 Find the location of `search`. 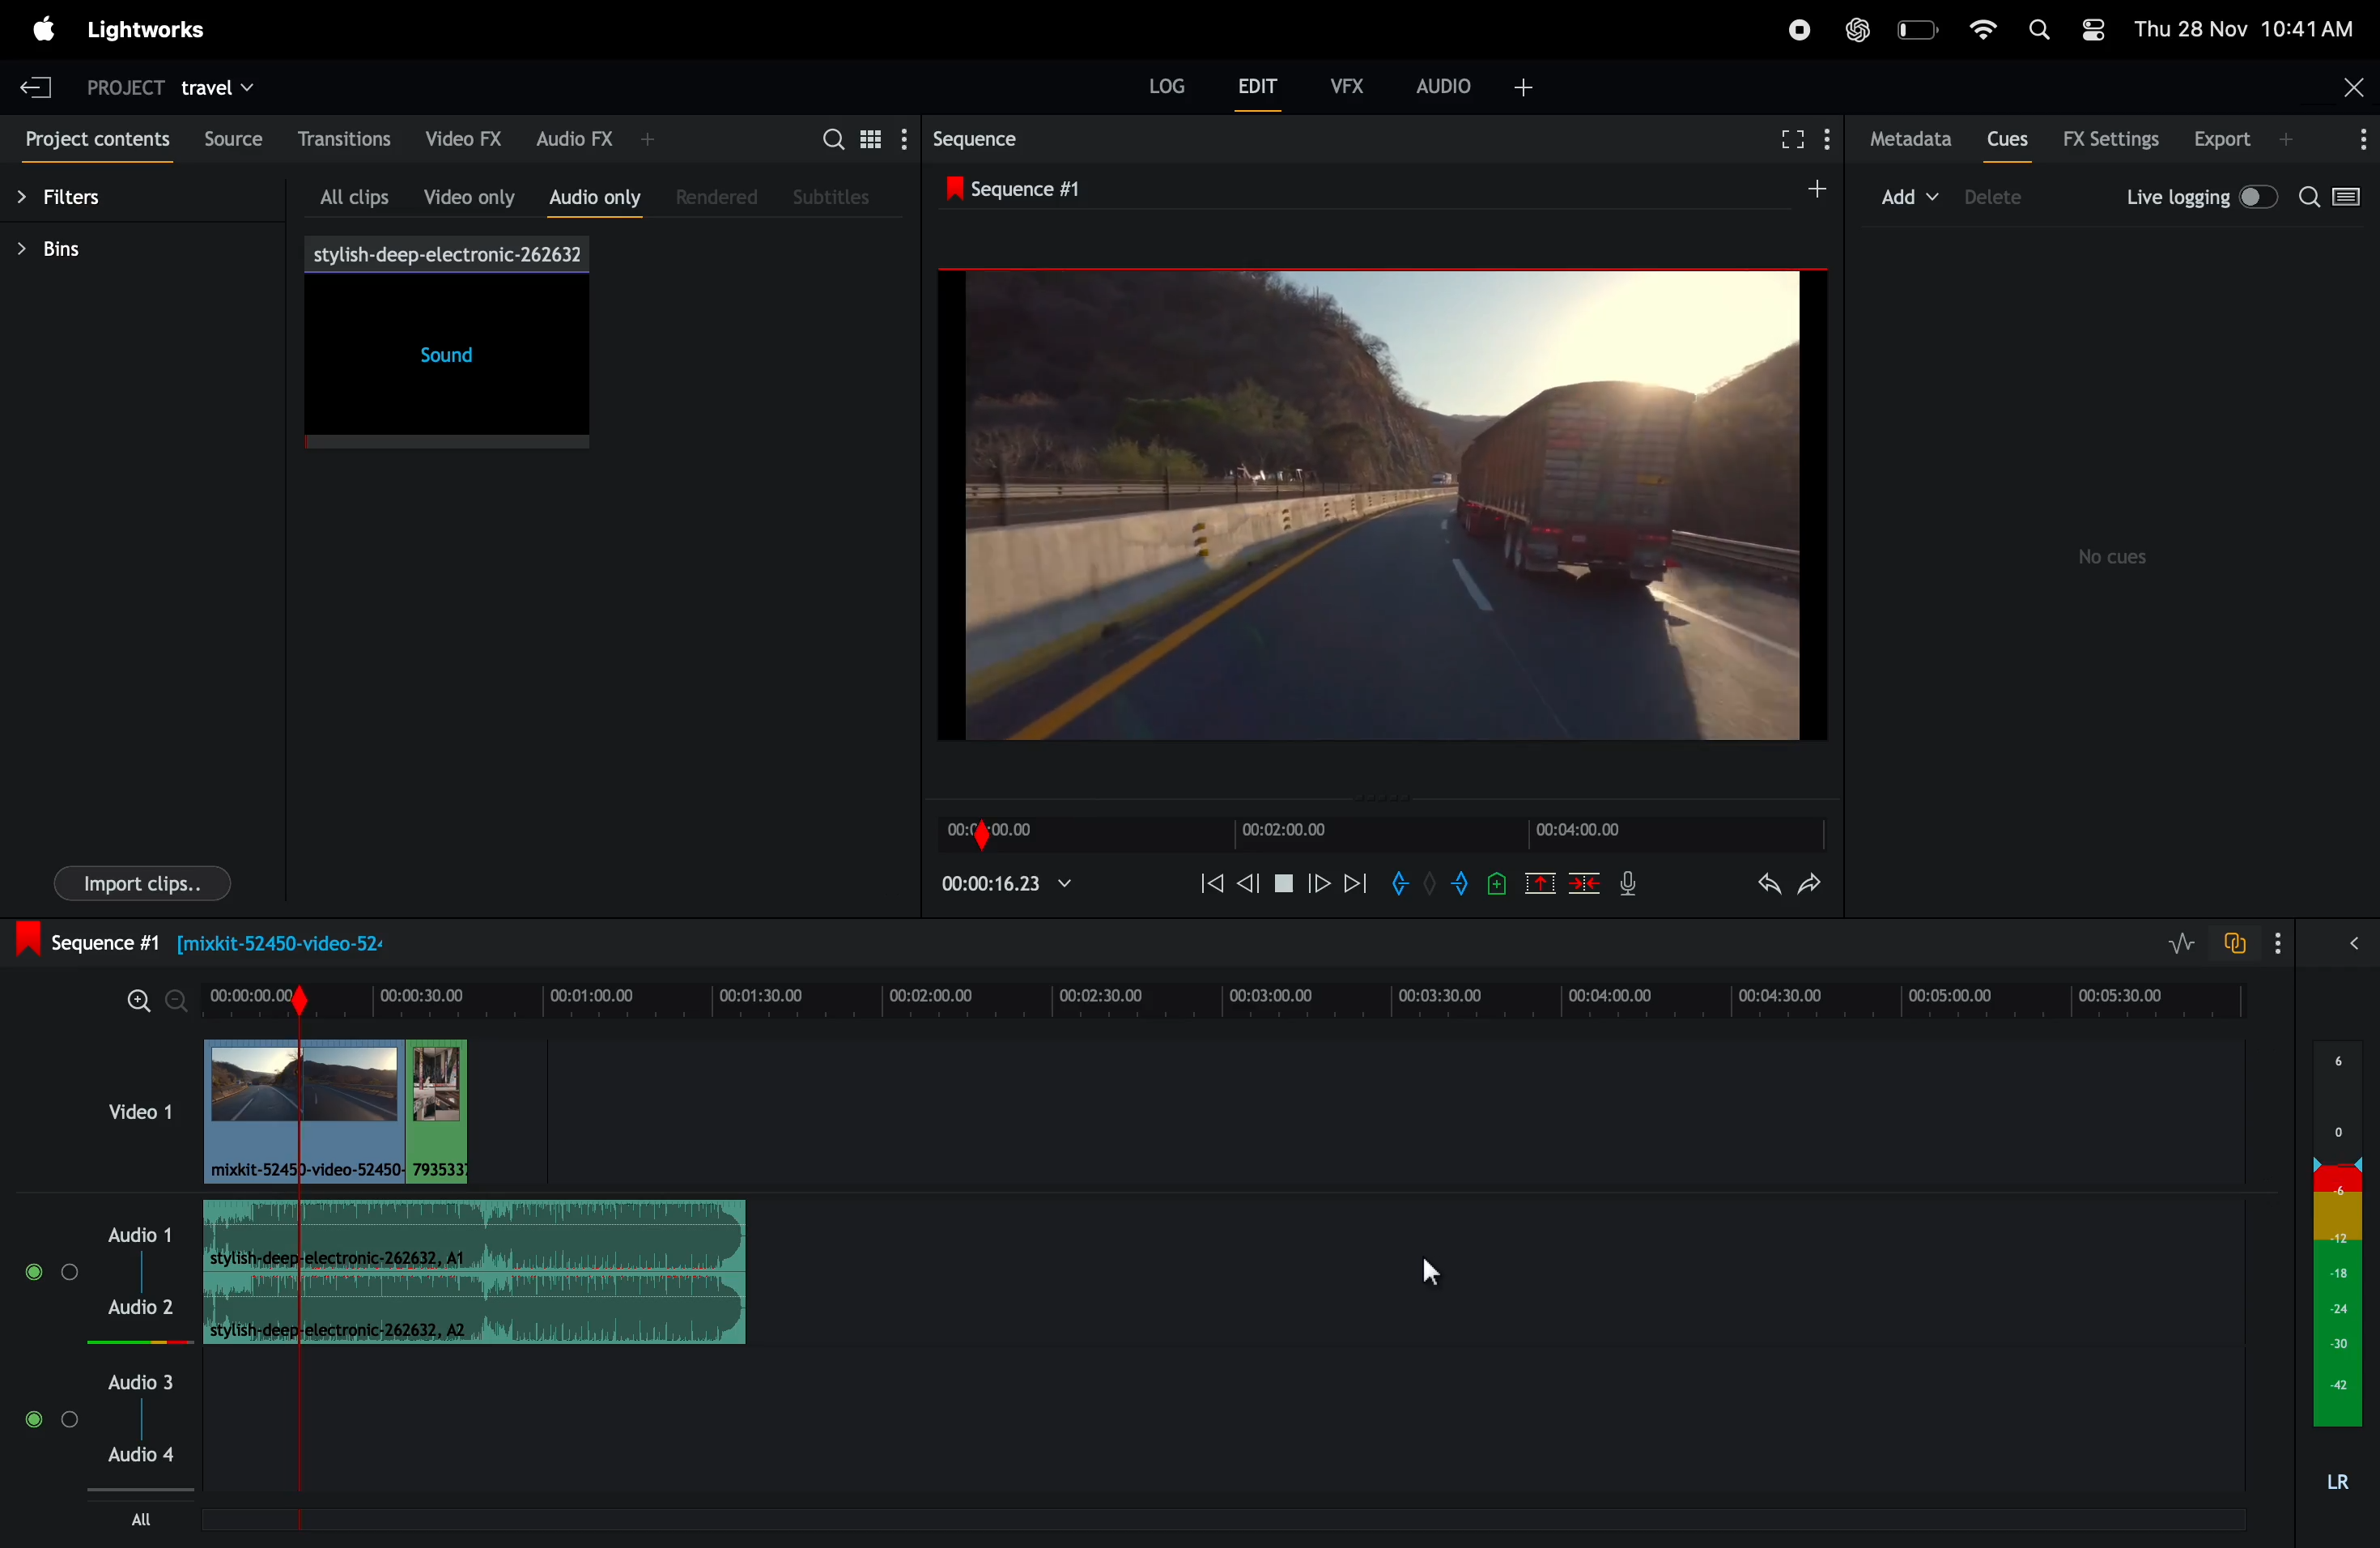

search is located at coordinates (2308, 197).